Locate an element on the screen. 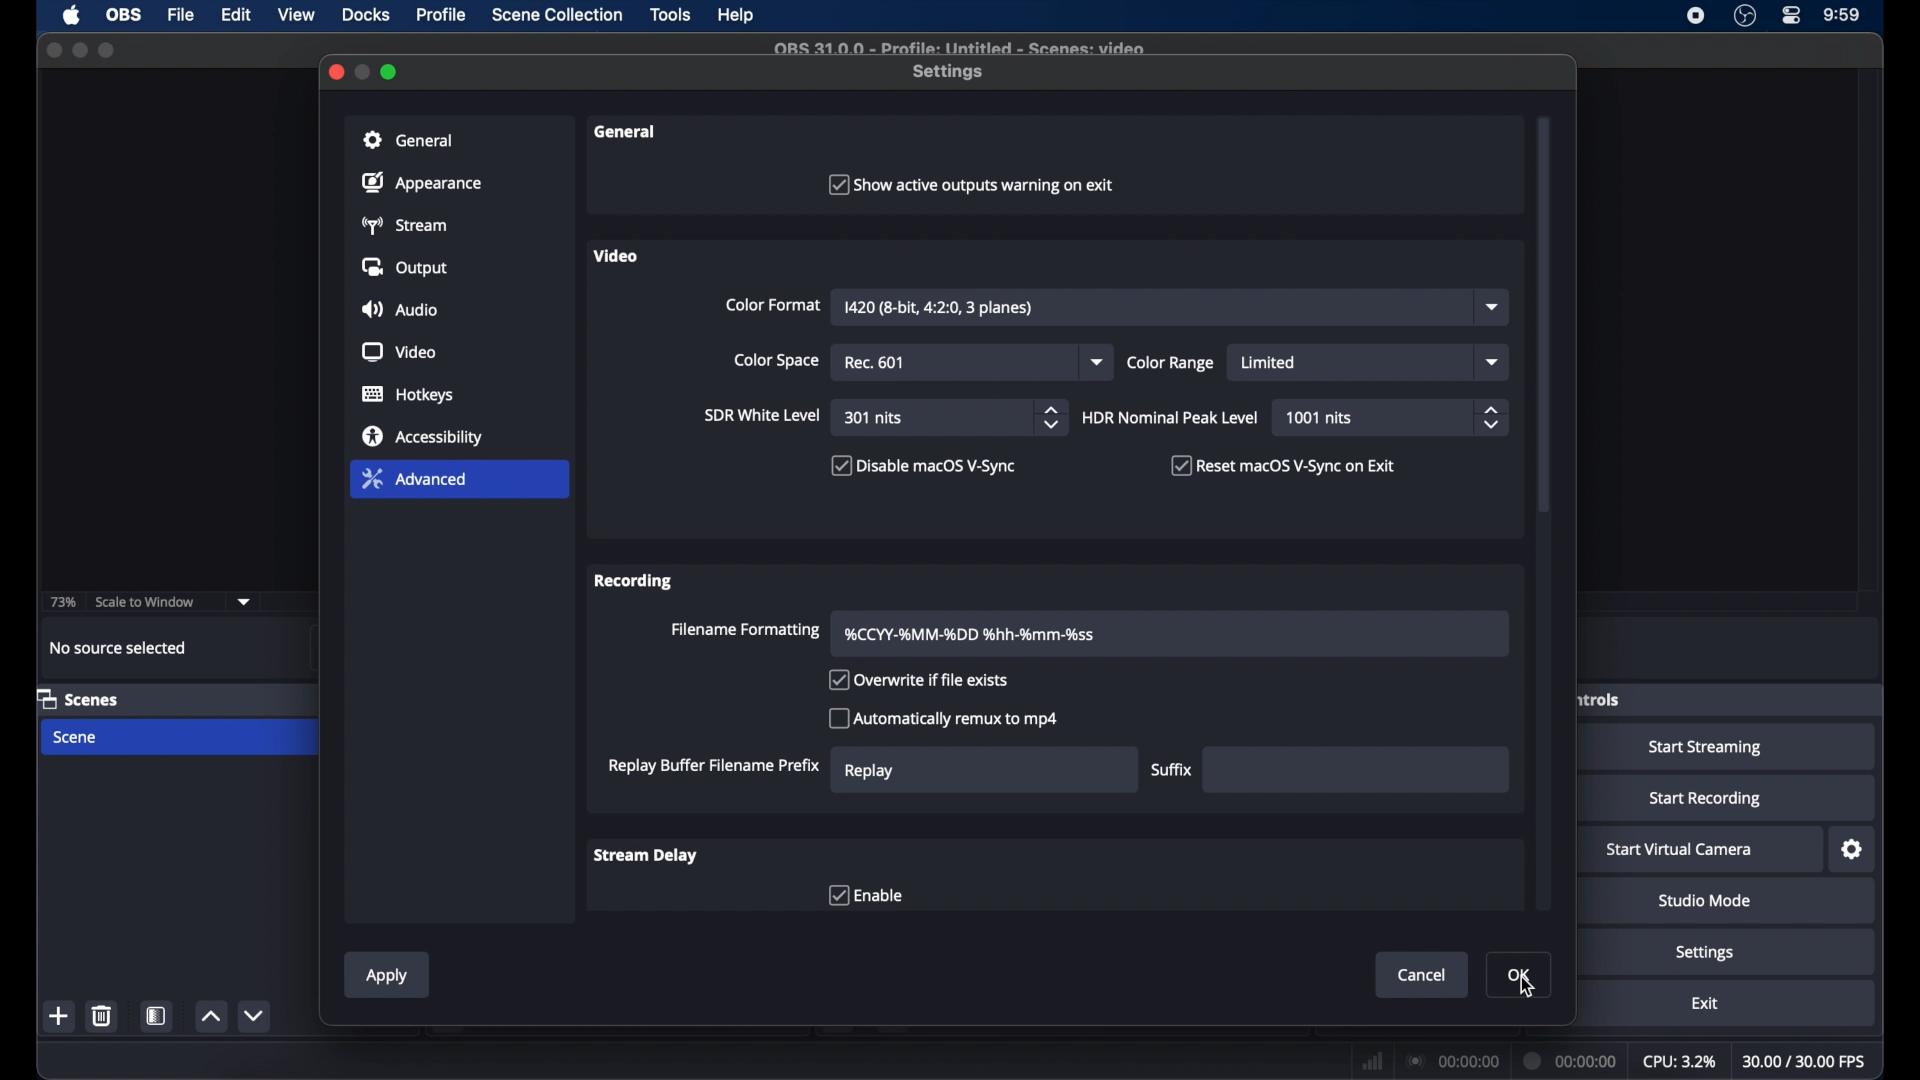  decrement is located at coordinates (256, 1016).